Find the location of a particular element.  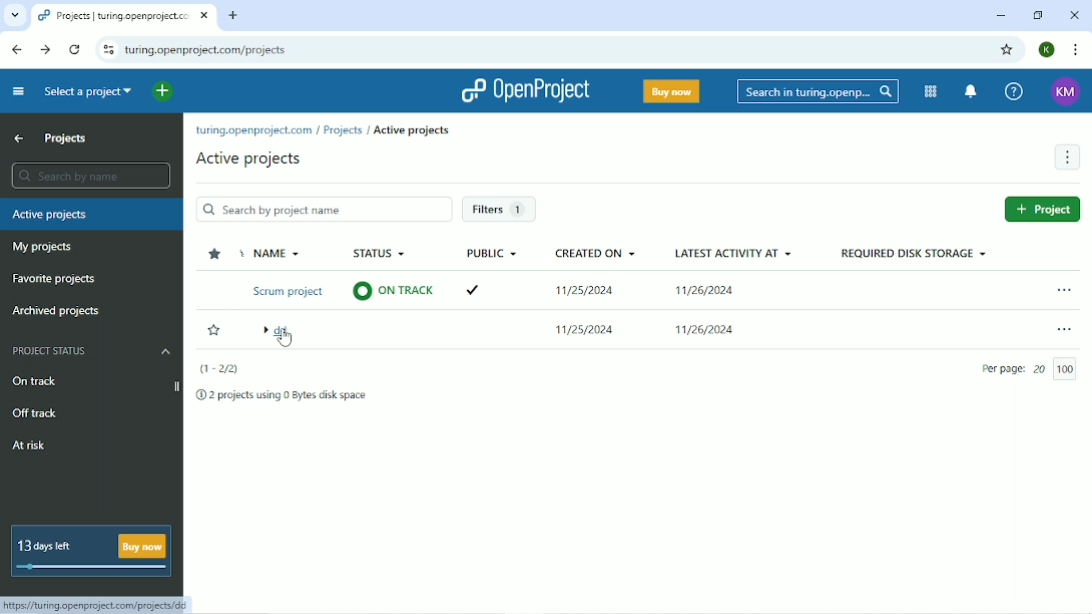

Required disk storage is located at coordinates (913, 252).